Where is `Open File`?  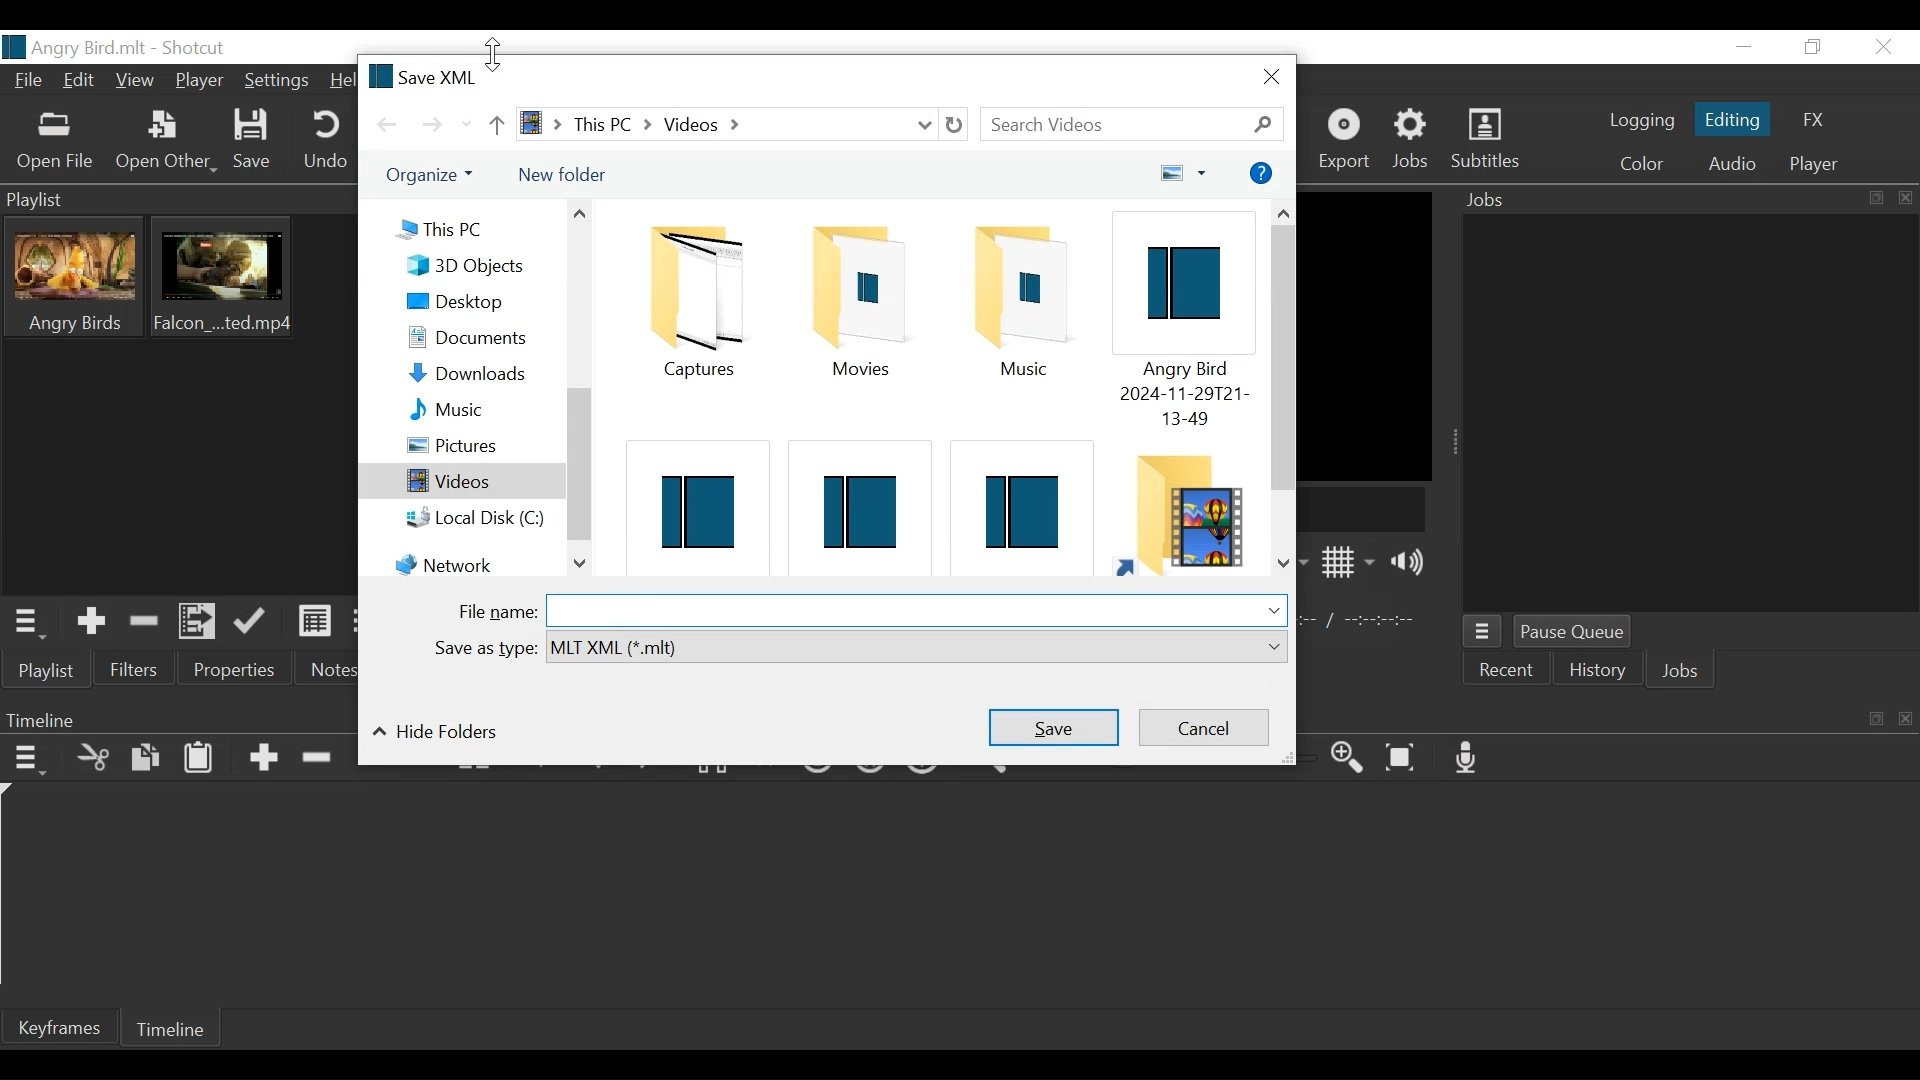
Open File is located at coordinates (52, 143).